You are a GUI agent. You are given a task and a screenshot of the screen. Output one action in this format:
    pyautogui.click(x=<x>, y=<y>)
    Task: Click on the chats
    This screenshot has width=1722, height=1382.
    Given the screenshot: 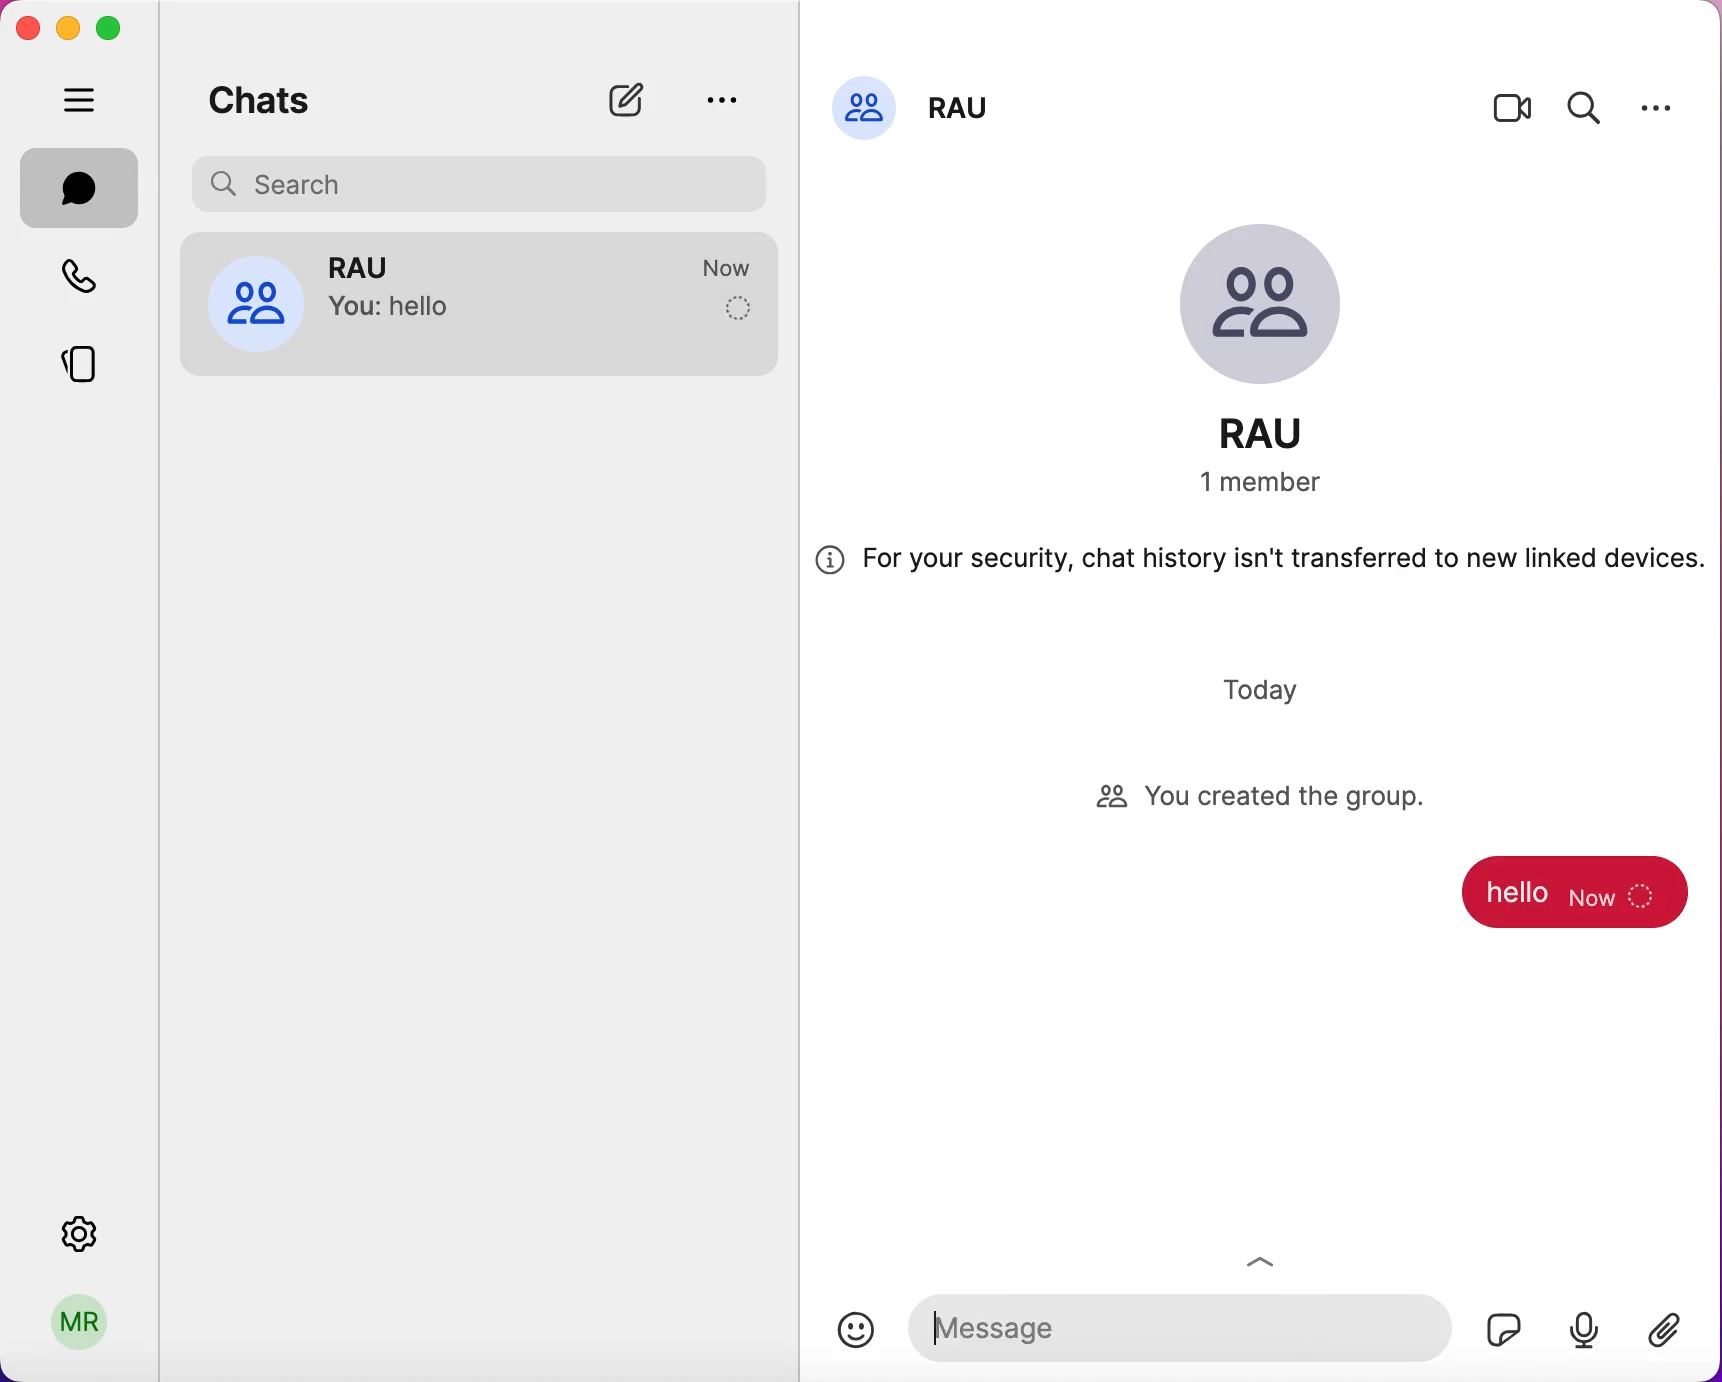 What is the action you would take?
    pyautogui.click(x=80, y=188)
    